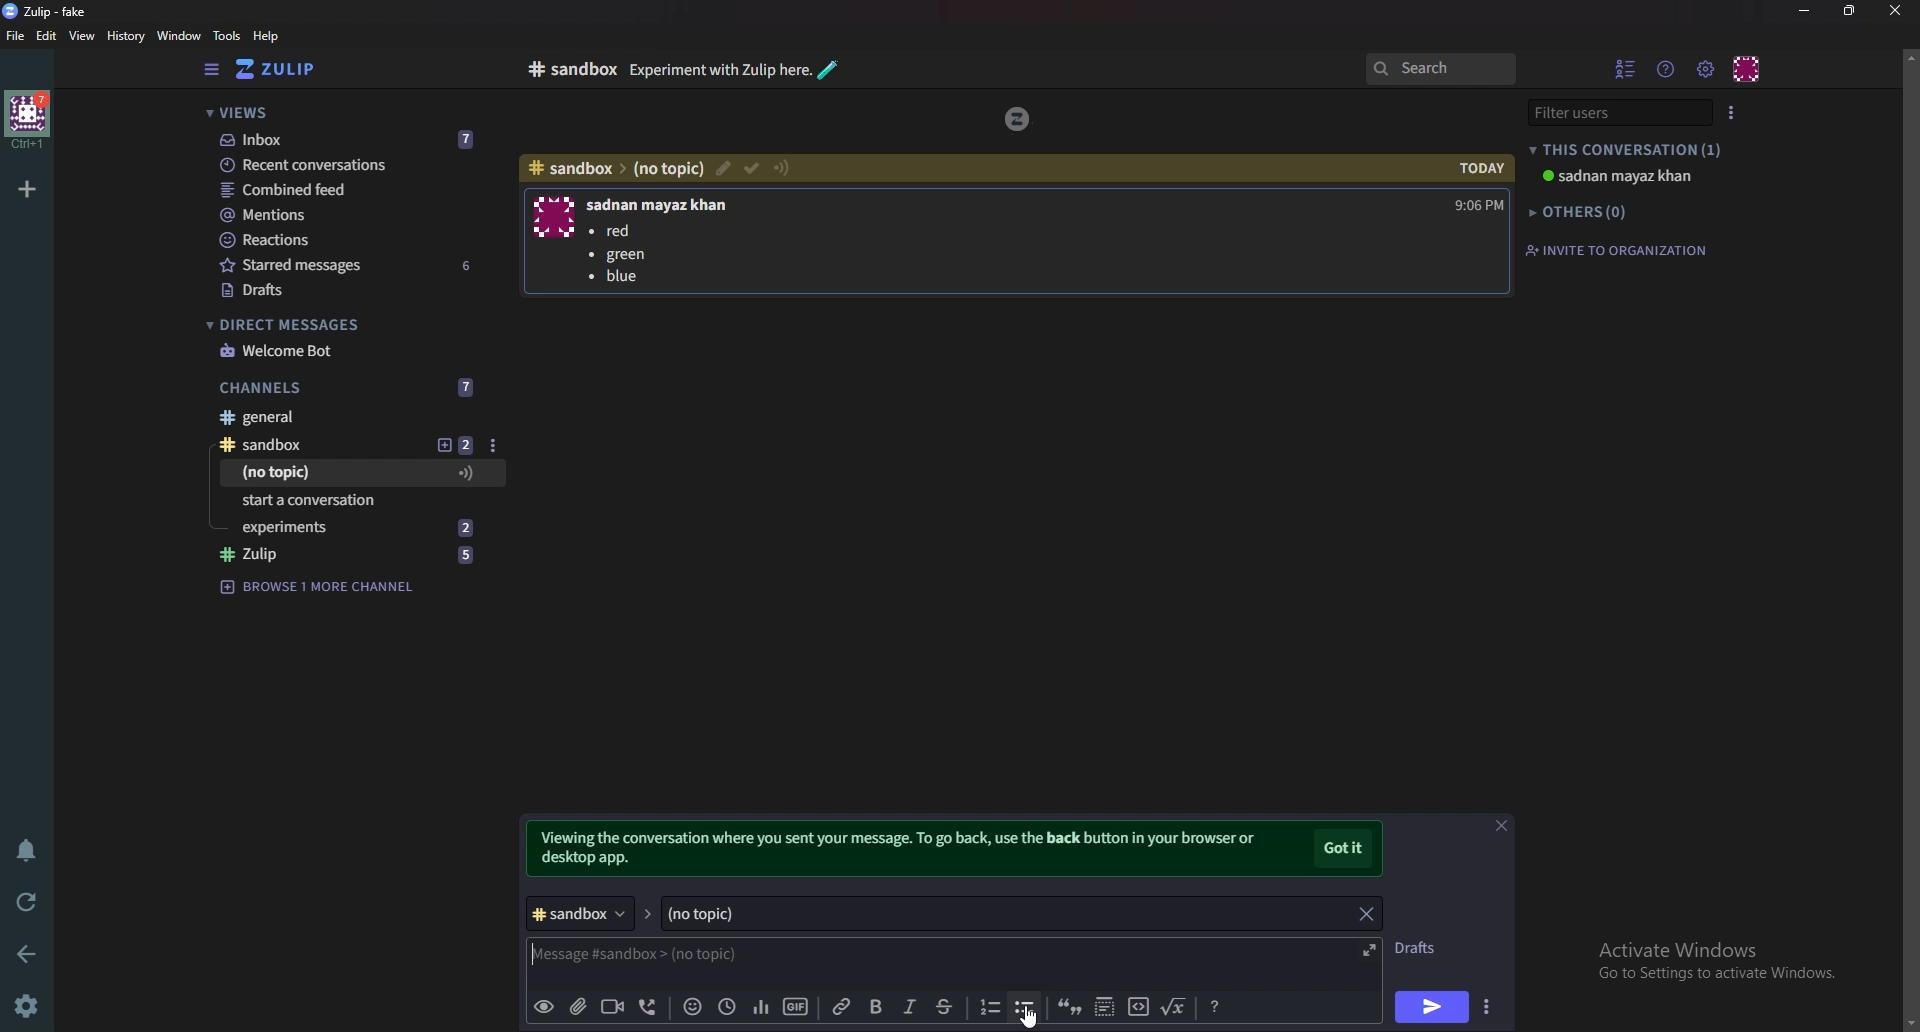  Describe the element at coordinates (321, 586) in the screenshot. I see `browse 1 more channel` at that location.